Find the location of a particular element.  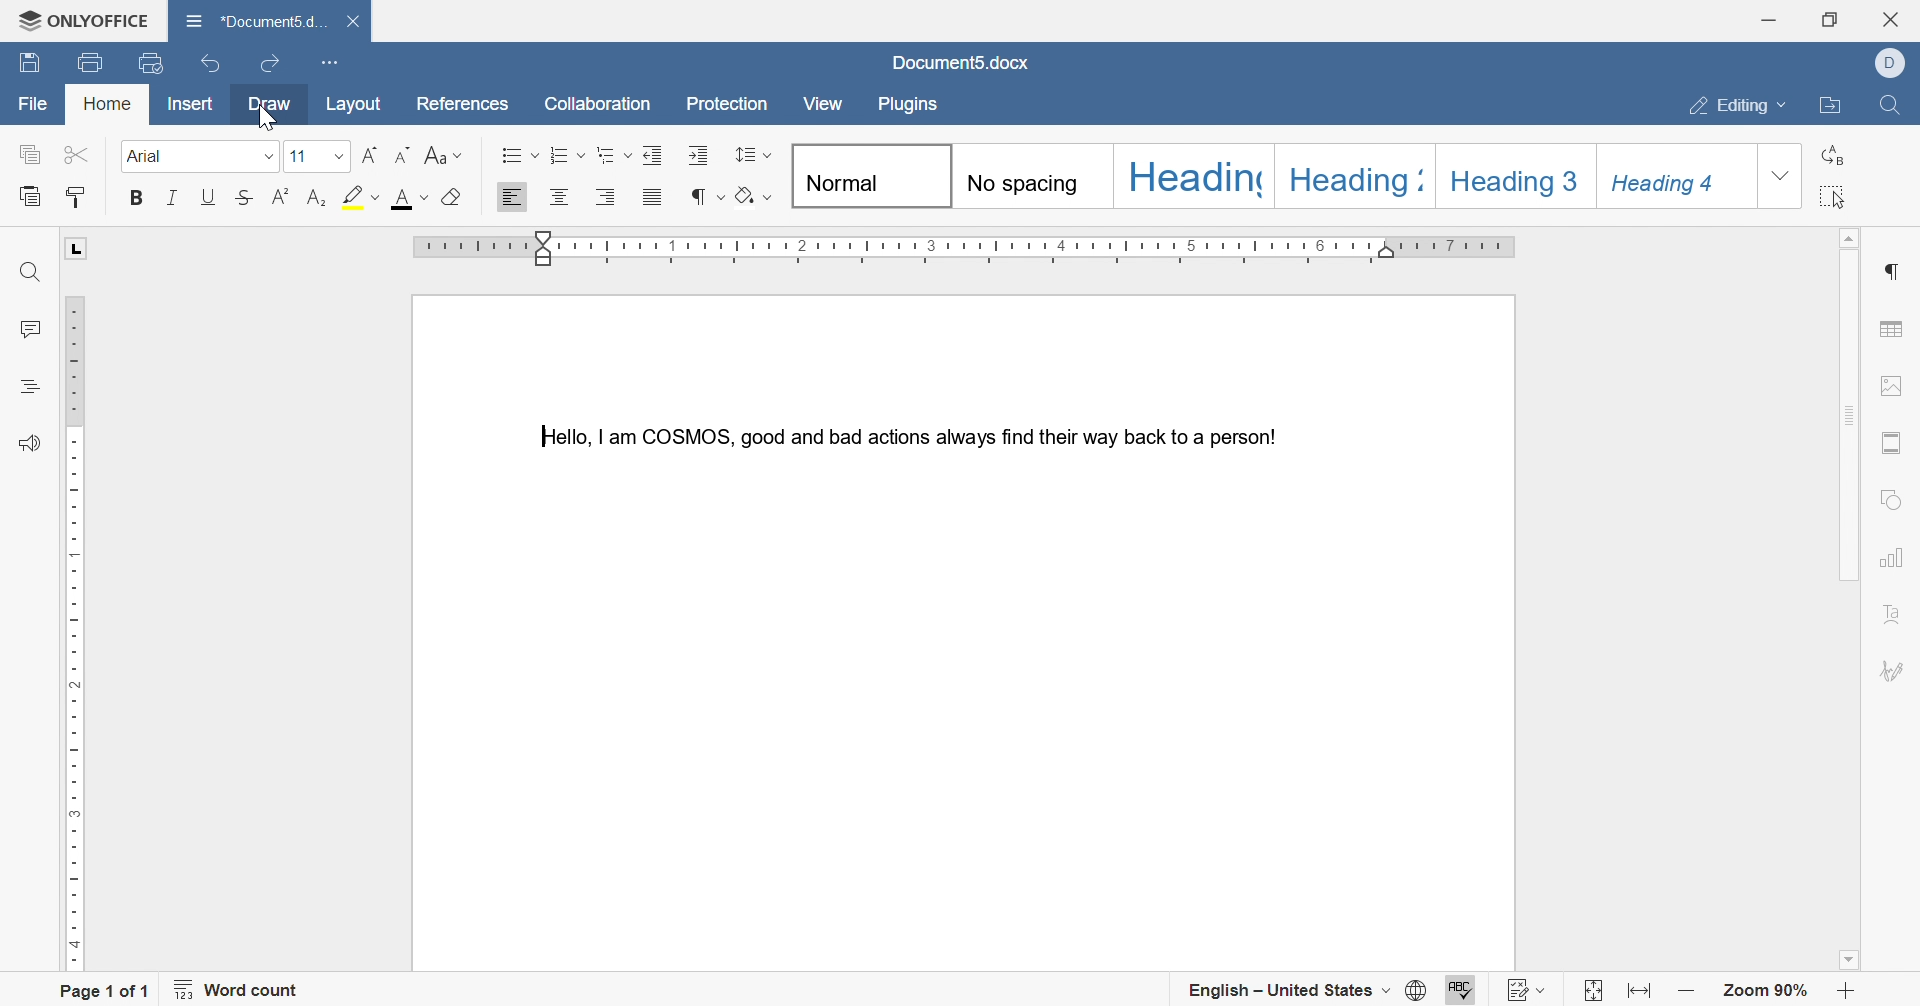

ruler is located at coordinates (72, 629).